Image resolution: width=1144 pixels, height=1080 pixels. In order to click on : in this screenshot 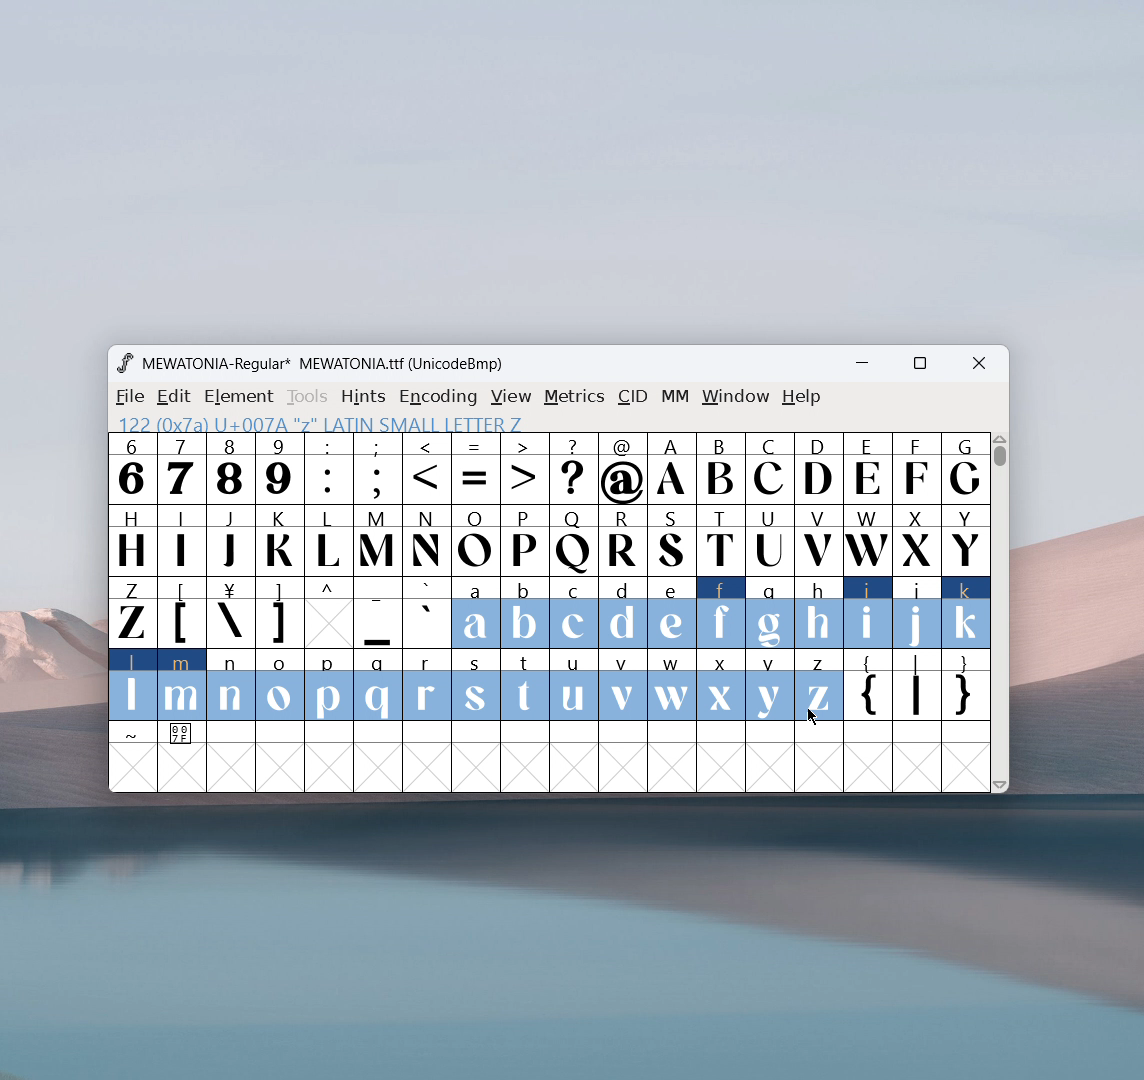, I will do `click(328, 469)`.